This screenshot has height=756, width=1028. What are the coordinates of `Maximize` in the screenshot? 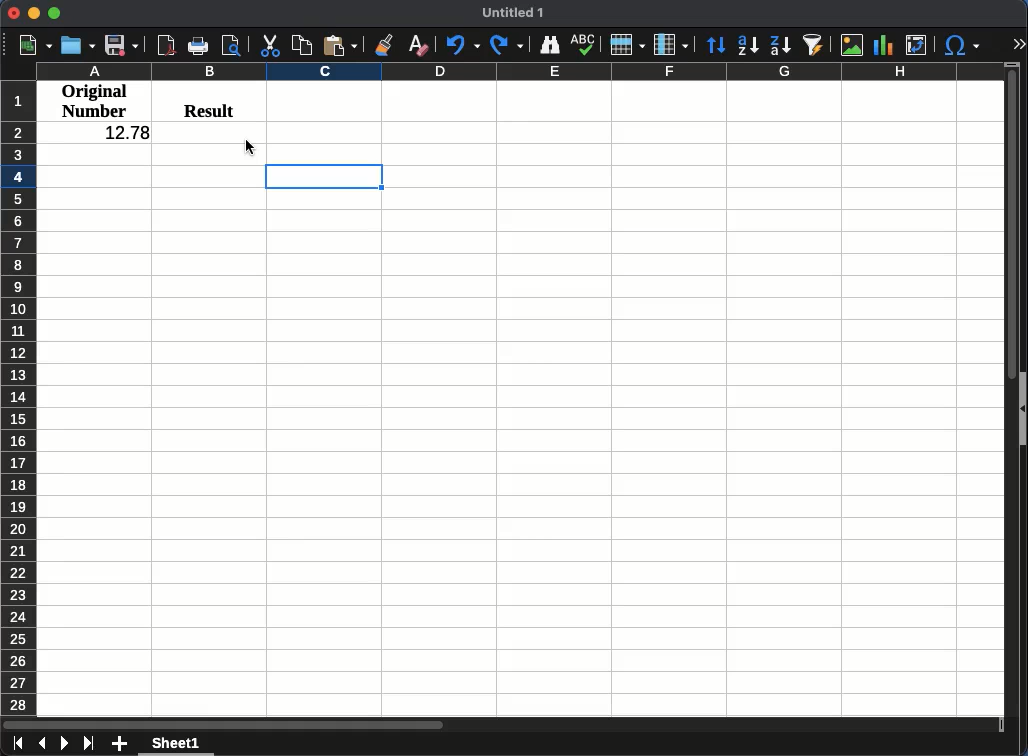 It's located at (54, 14).